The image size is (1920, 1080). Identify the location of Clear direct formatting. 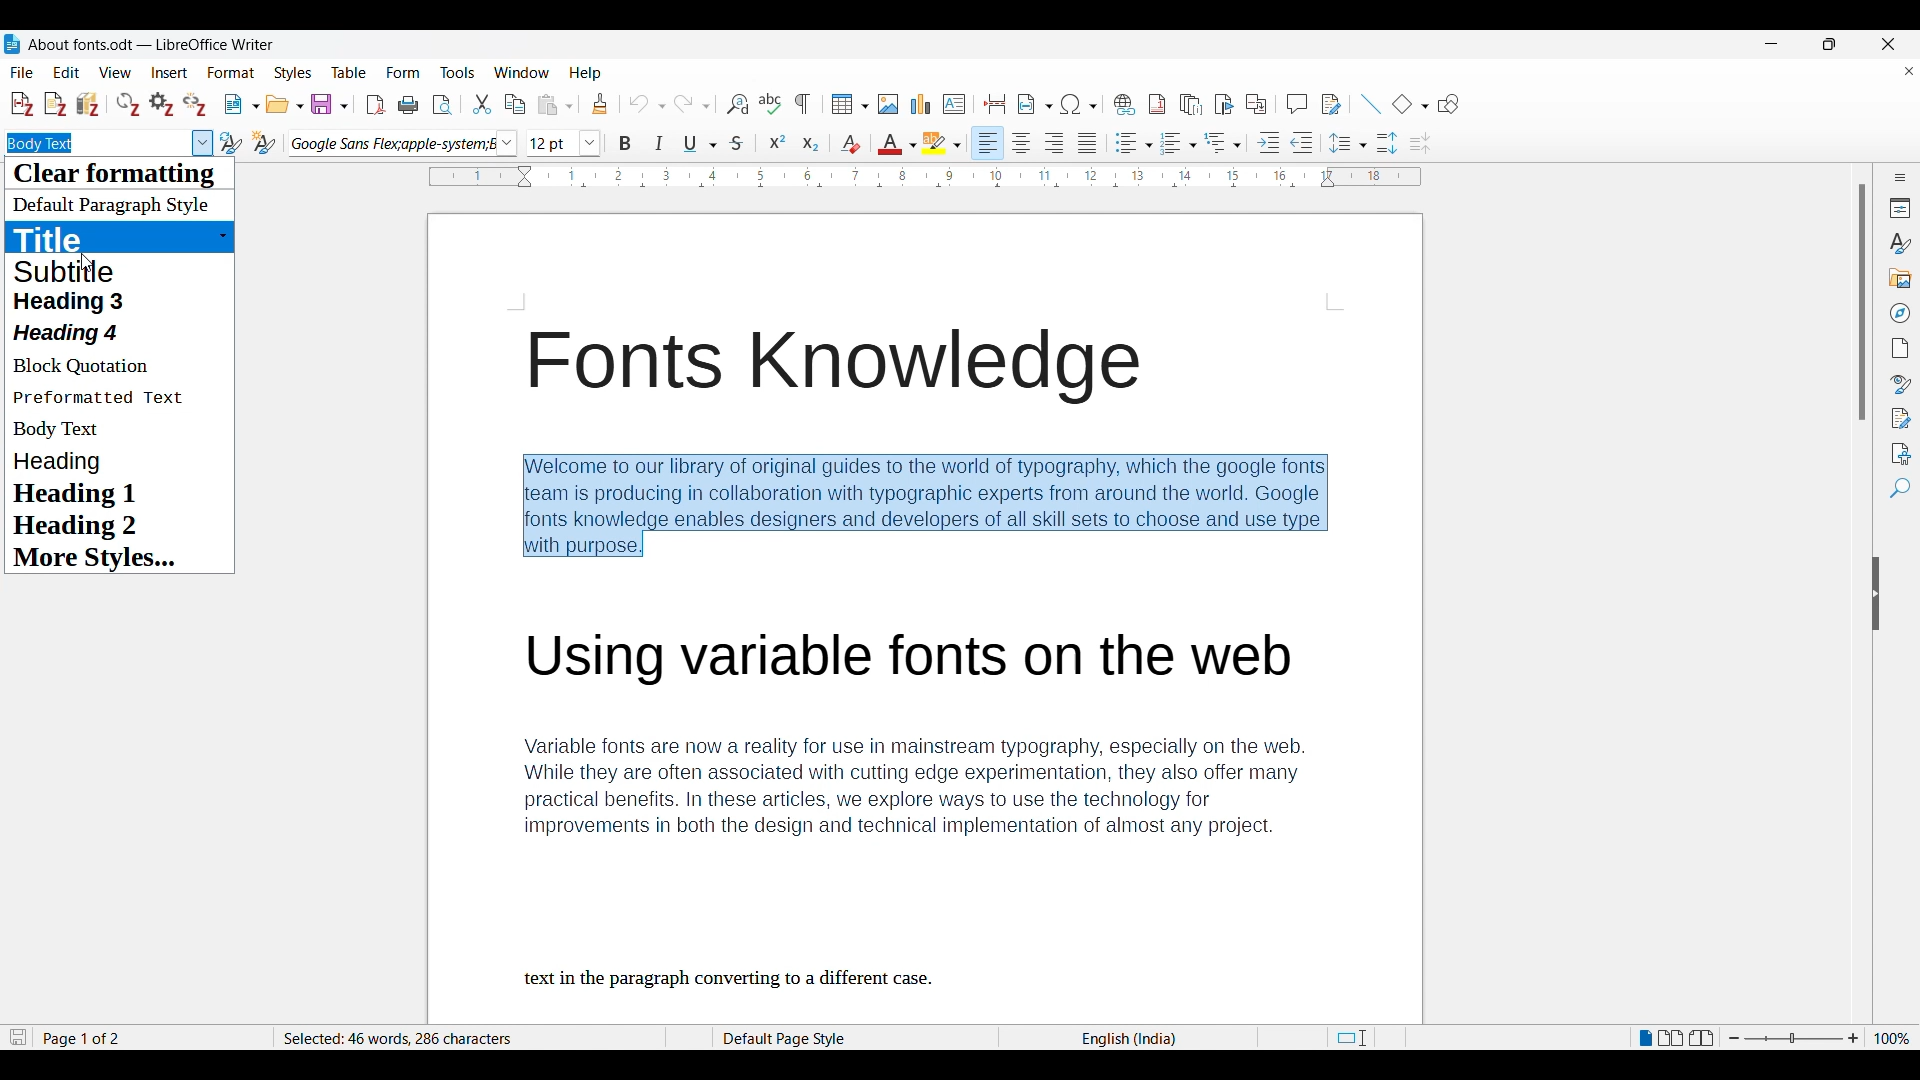
(851, 144).